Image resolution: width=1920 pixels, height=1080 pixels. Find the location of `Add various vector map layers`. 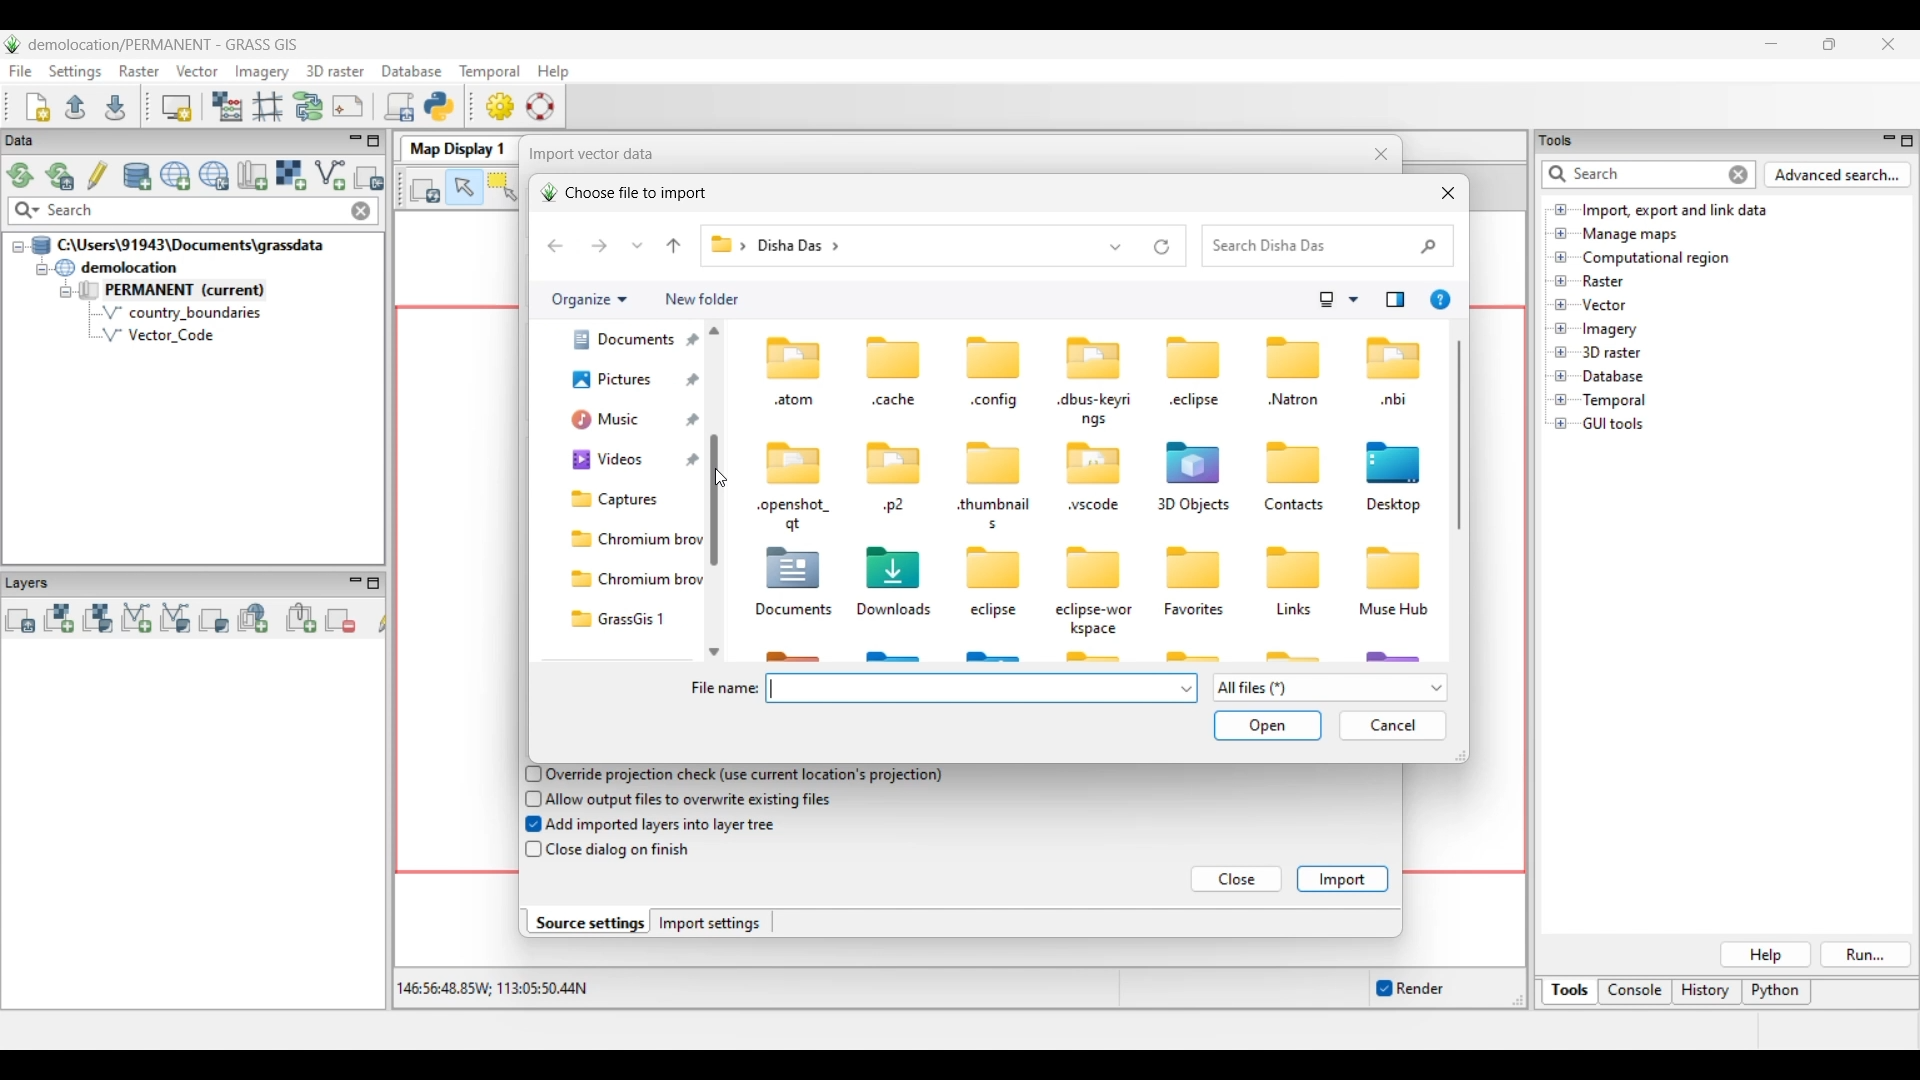

Add various vector map layers is located at coordinates (176, 618).